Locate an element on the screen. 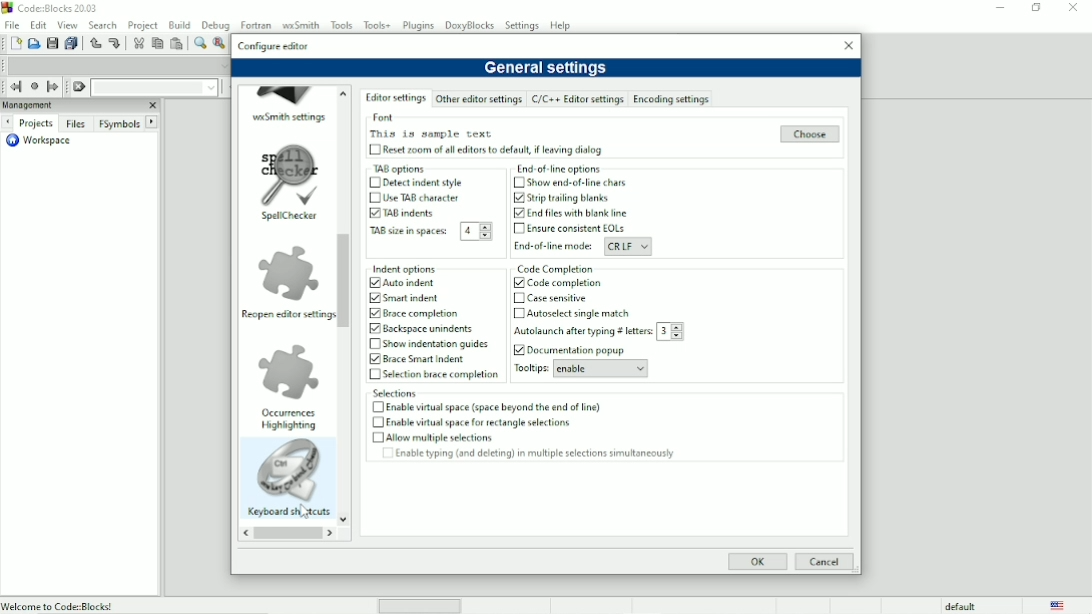   is located at coordinates (372, 313).